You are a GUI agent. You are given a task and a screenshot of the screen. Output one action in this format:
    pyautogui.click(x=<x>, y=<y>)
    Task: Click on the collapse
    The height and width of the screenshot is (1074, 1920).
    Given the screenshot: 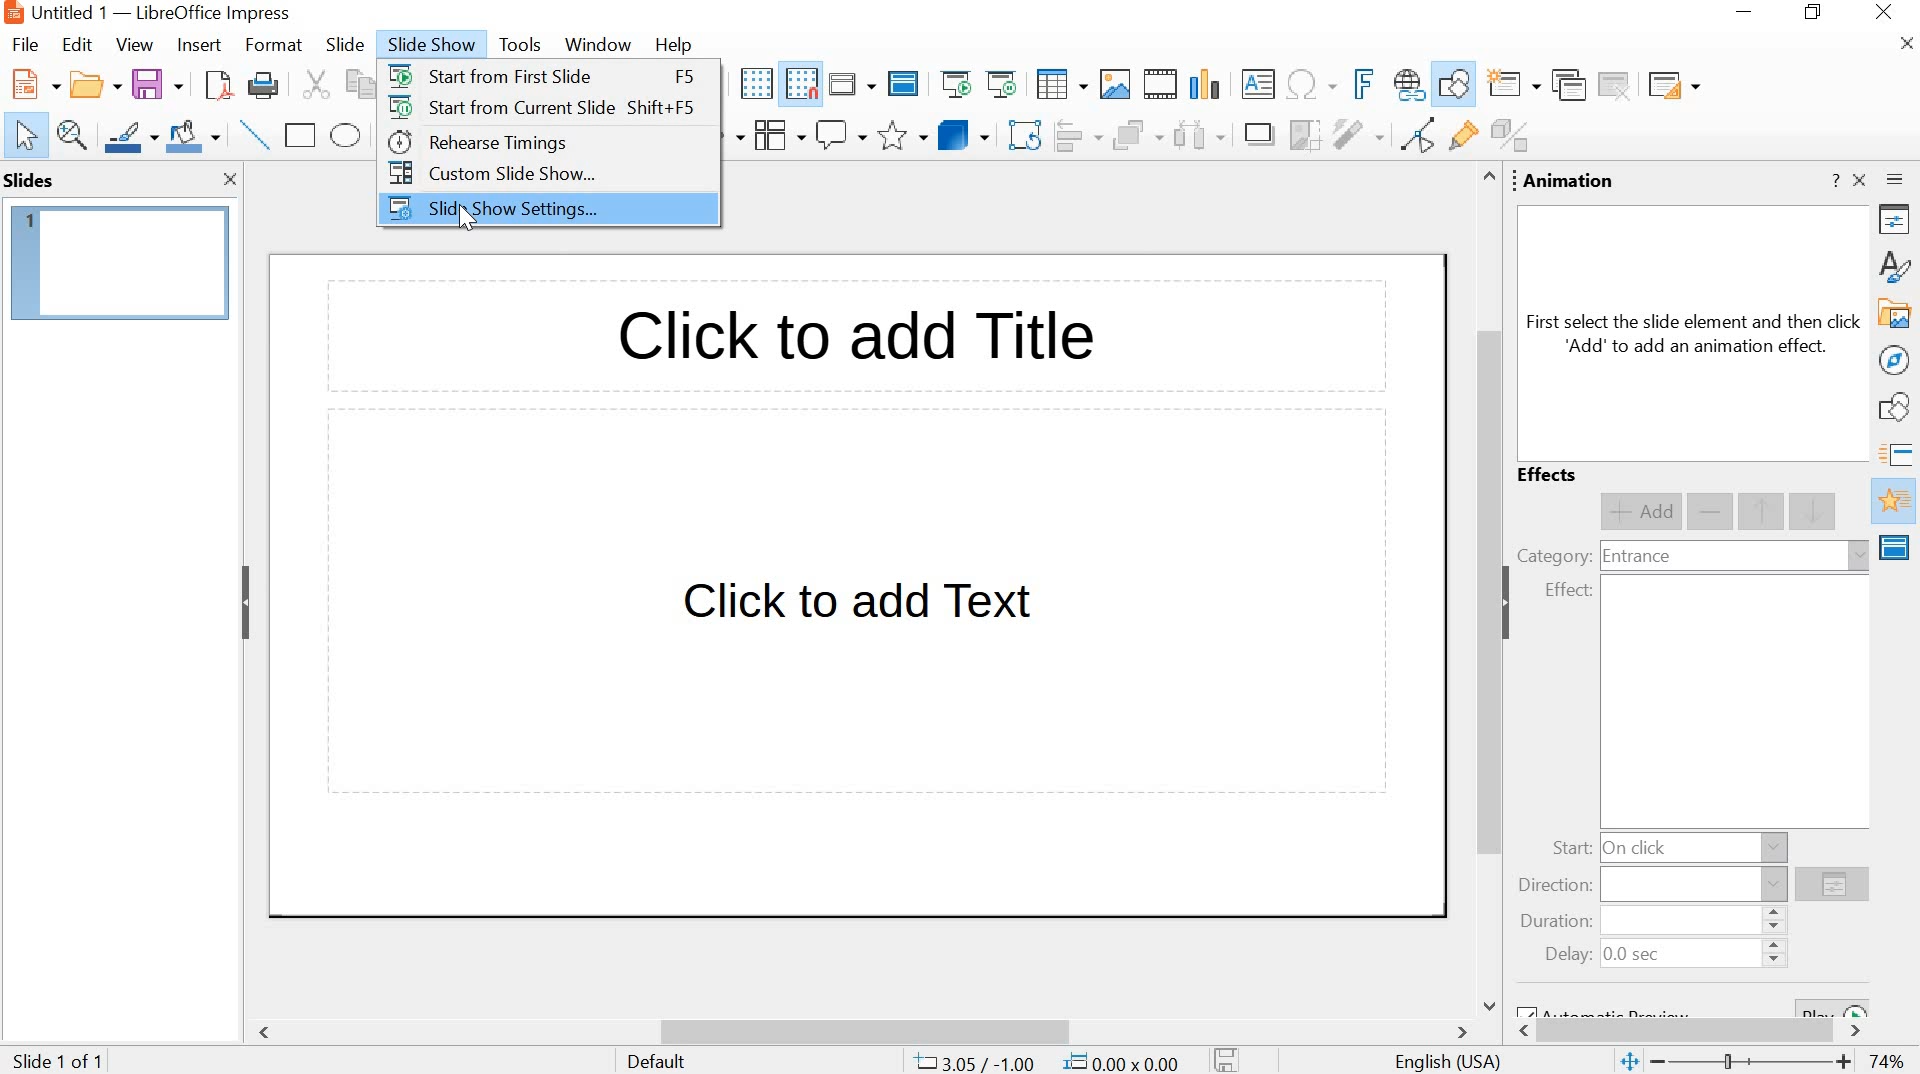 What is the action you would take?
    pyautogui.click(x=245, y=602)
    